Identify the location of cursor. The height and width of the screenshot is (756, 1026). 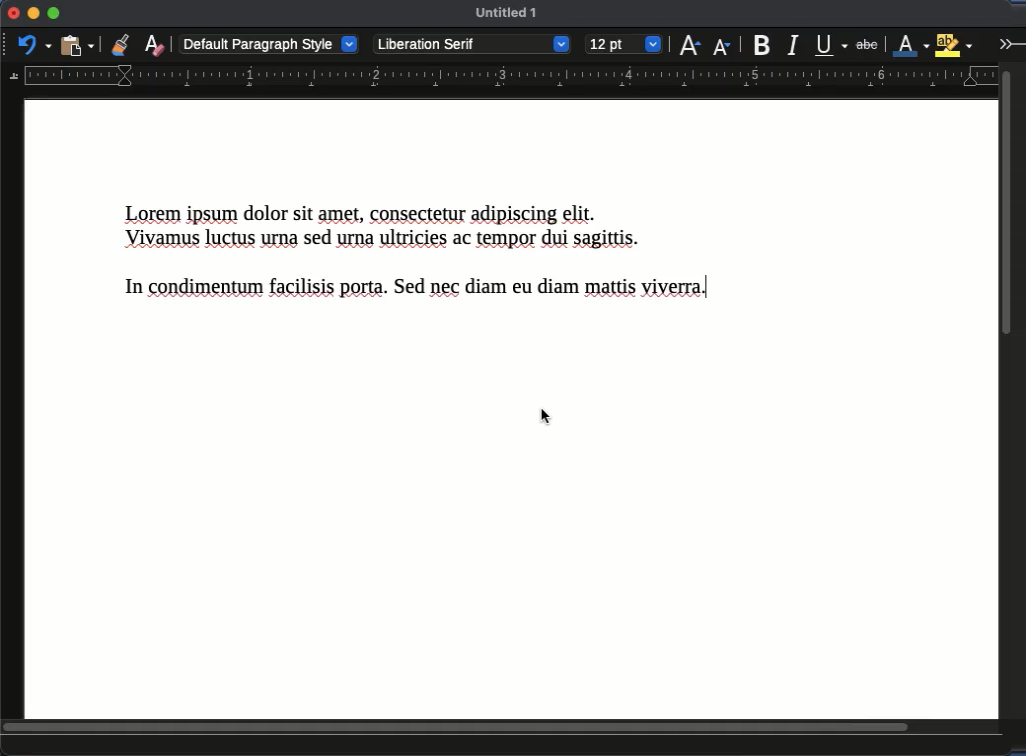
(550, 418).